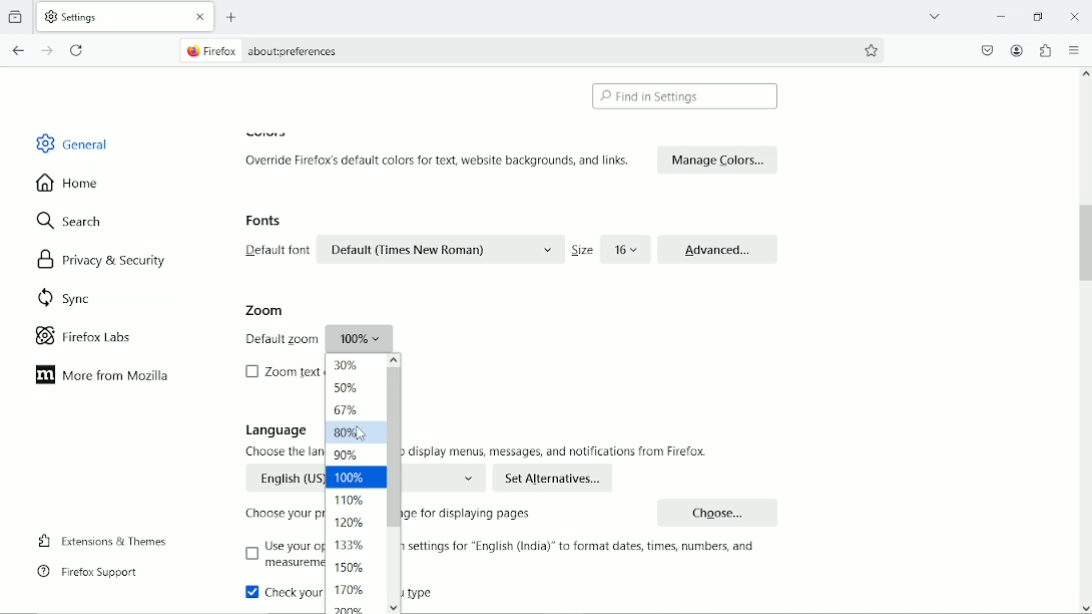 This screenshot has height=614, width=1092. Describe the element at coordinates (278, 50) in the screenshot. I see `Firefox about:preferences` at that location.